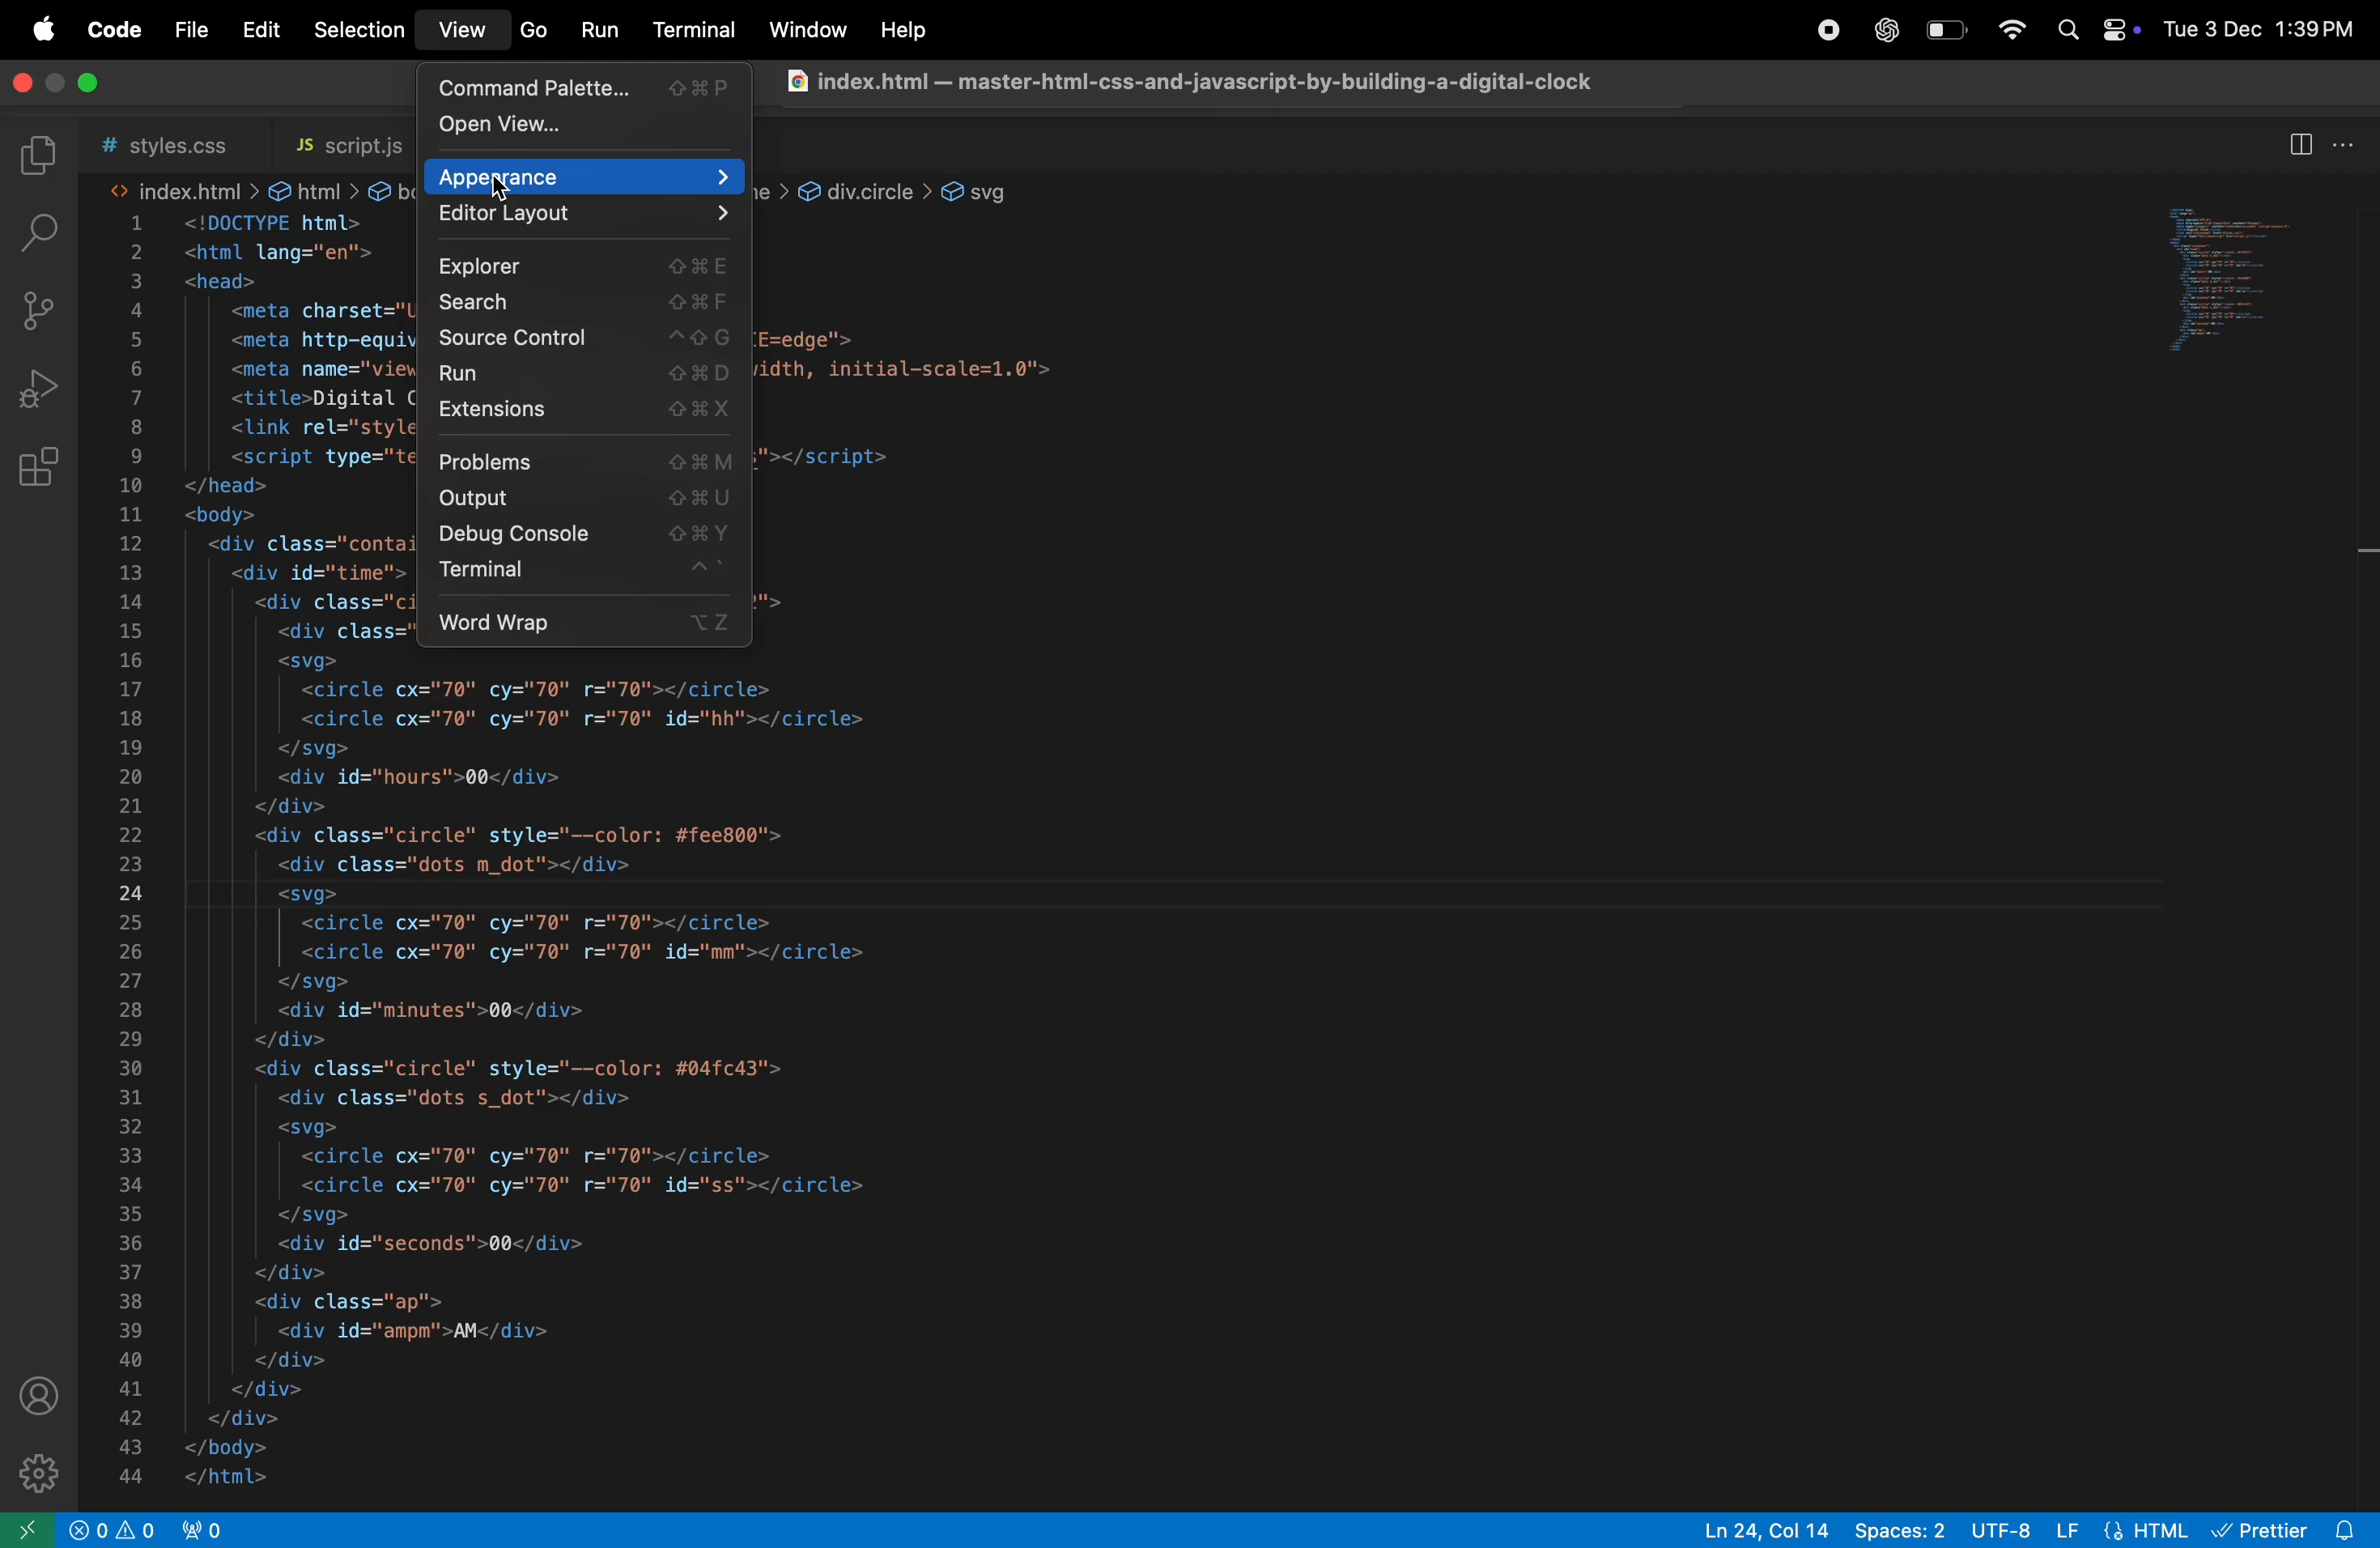 Image resolution: width=2380 pixels, height=1548 pixels. I want to click on apple menu, so click(41, 30).